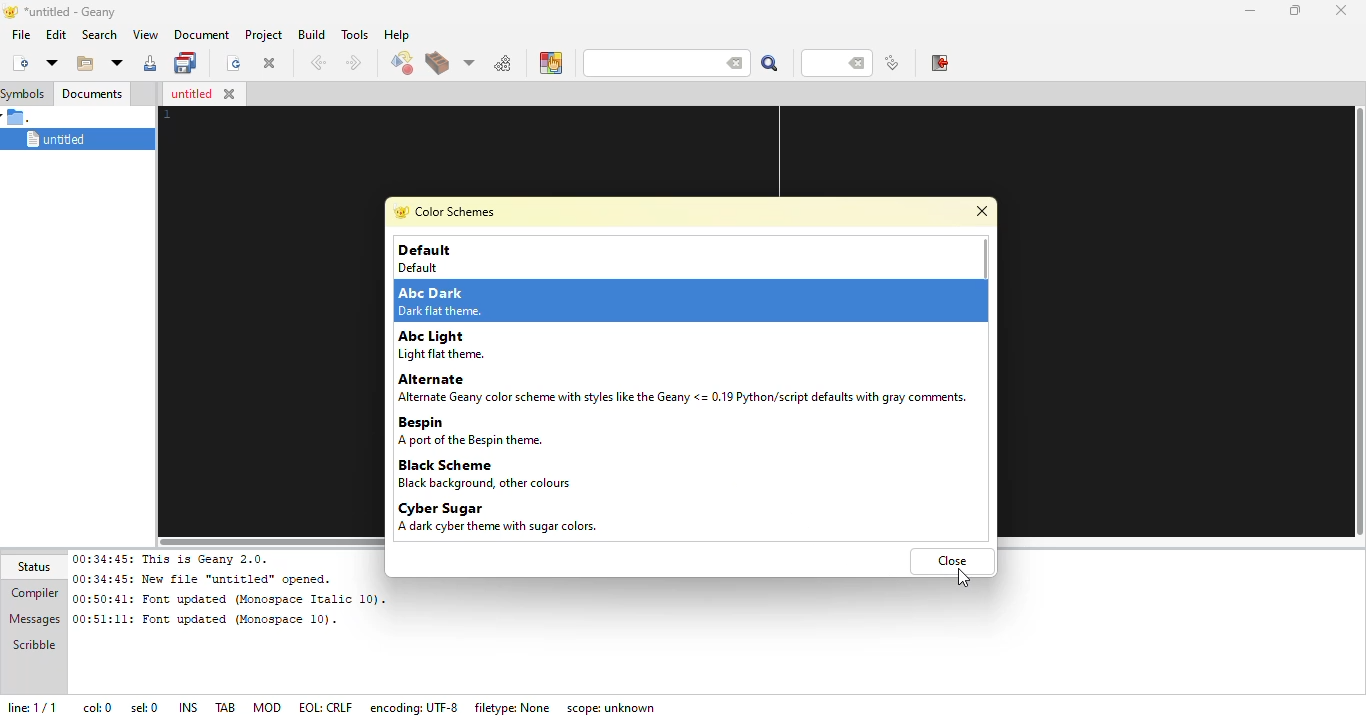 The image size is (1366, 720). Describe the element at coordinates (938, 63) in the screenshot. I see `exit` at that location.